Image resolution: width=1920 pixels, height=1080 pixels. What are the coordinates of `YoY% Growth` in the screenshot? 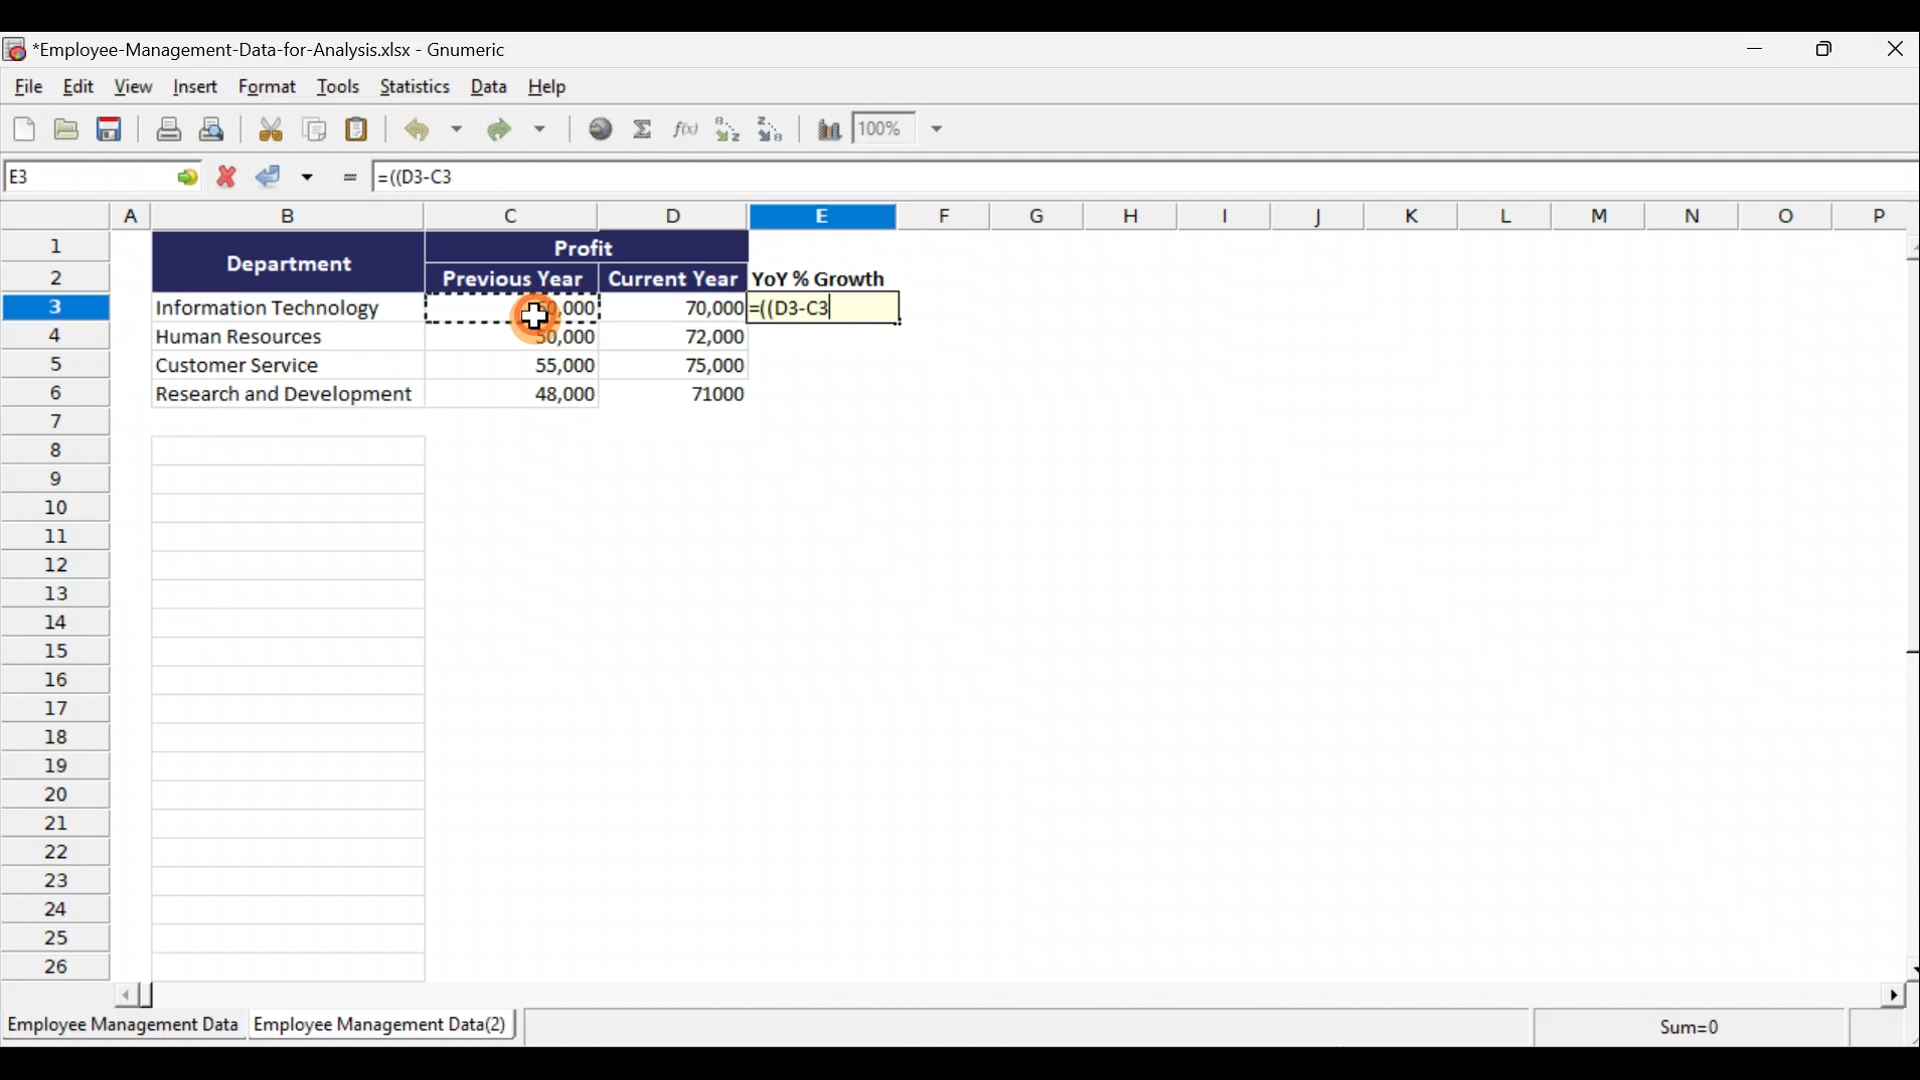 It's located at (820, 278).